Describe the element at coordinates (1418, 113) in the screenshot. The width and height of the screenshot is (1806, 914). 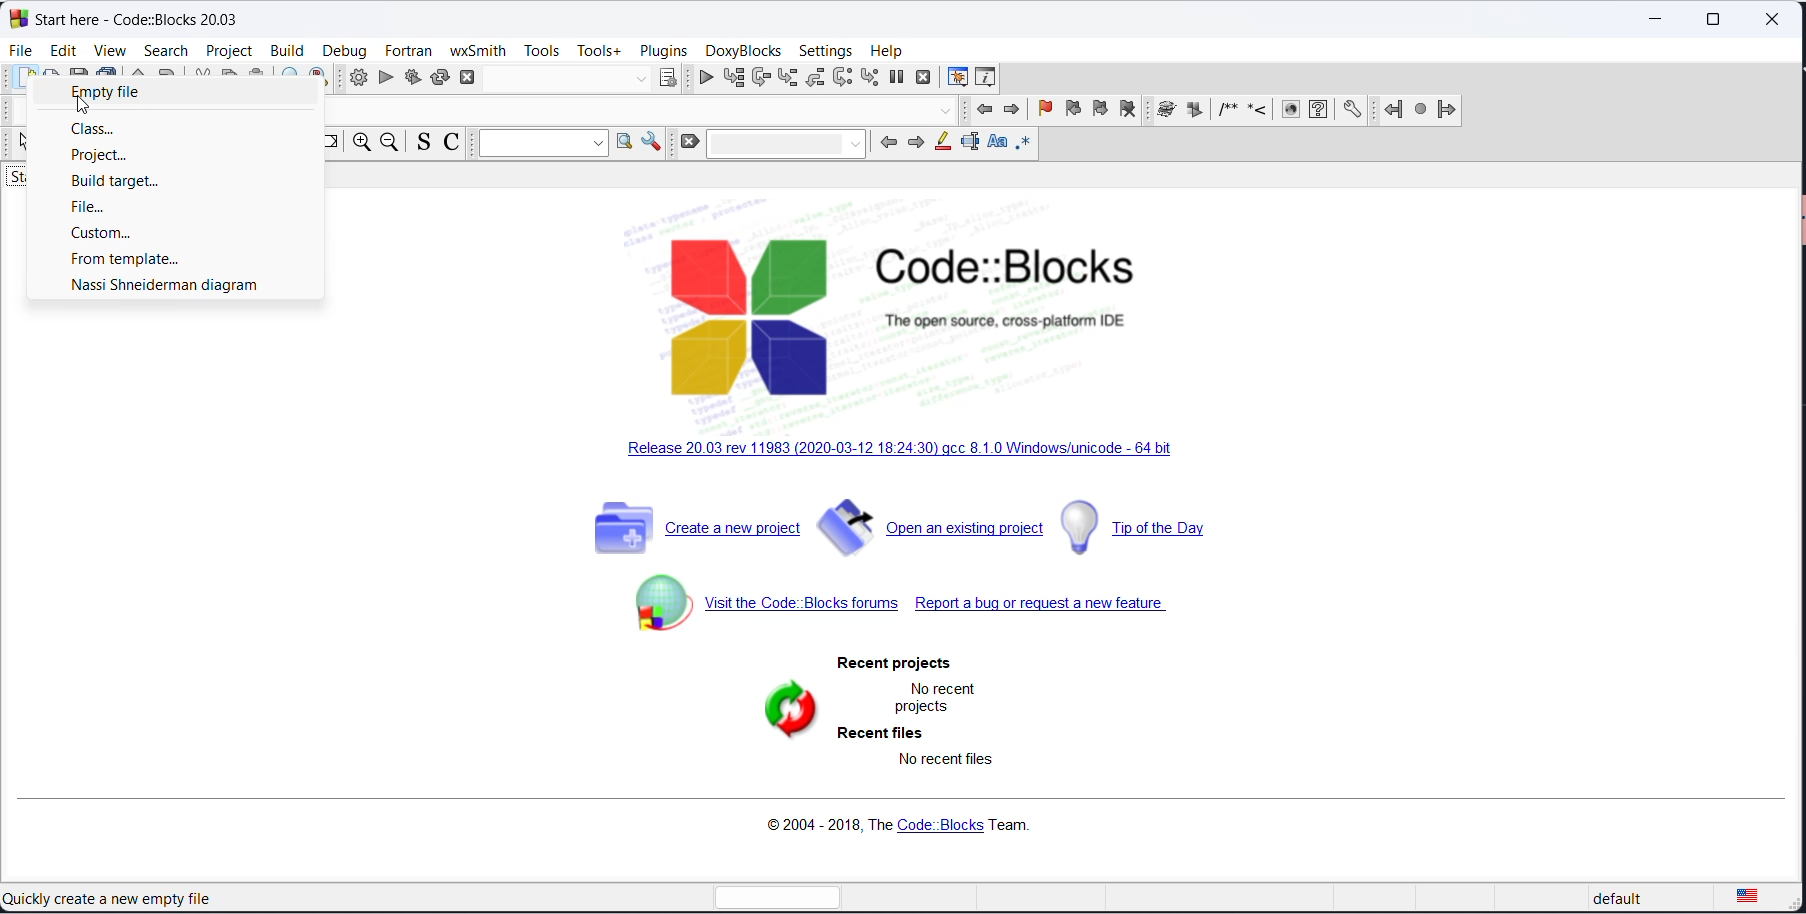
I see `last jump` at that location.